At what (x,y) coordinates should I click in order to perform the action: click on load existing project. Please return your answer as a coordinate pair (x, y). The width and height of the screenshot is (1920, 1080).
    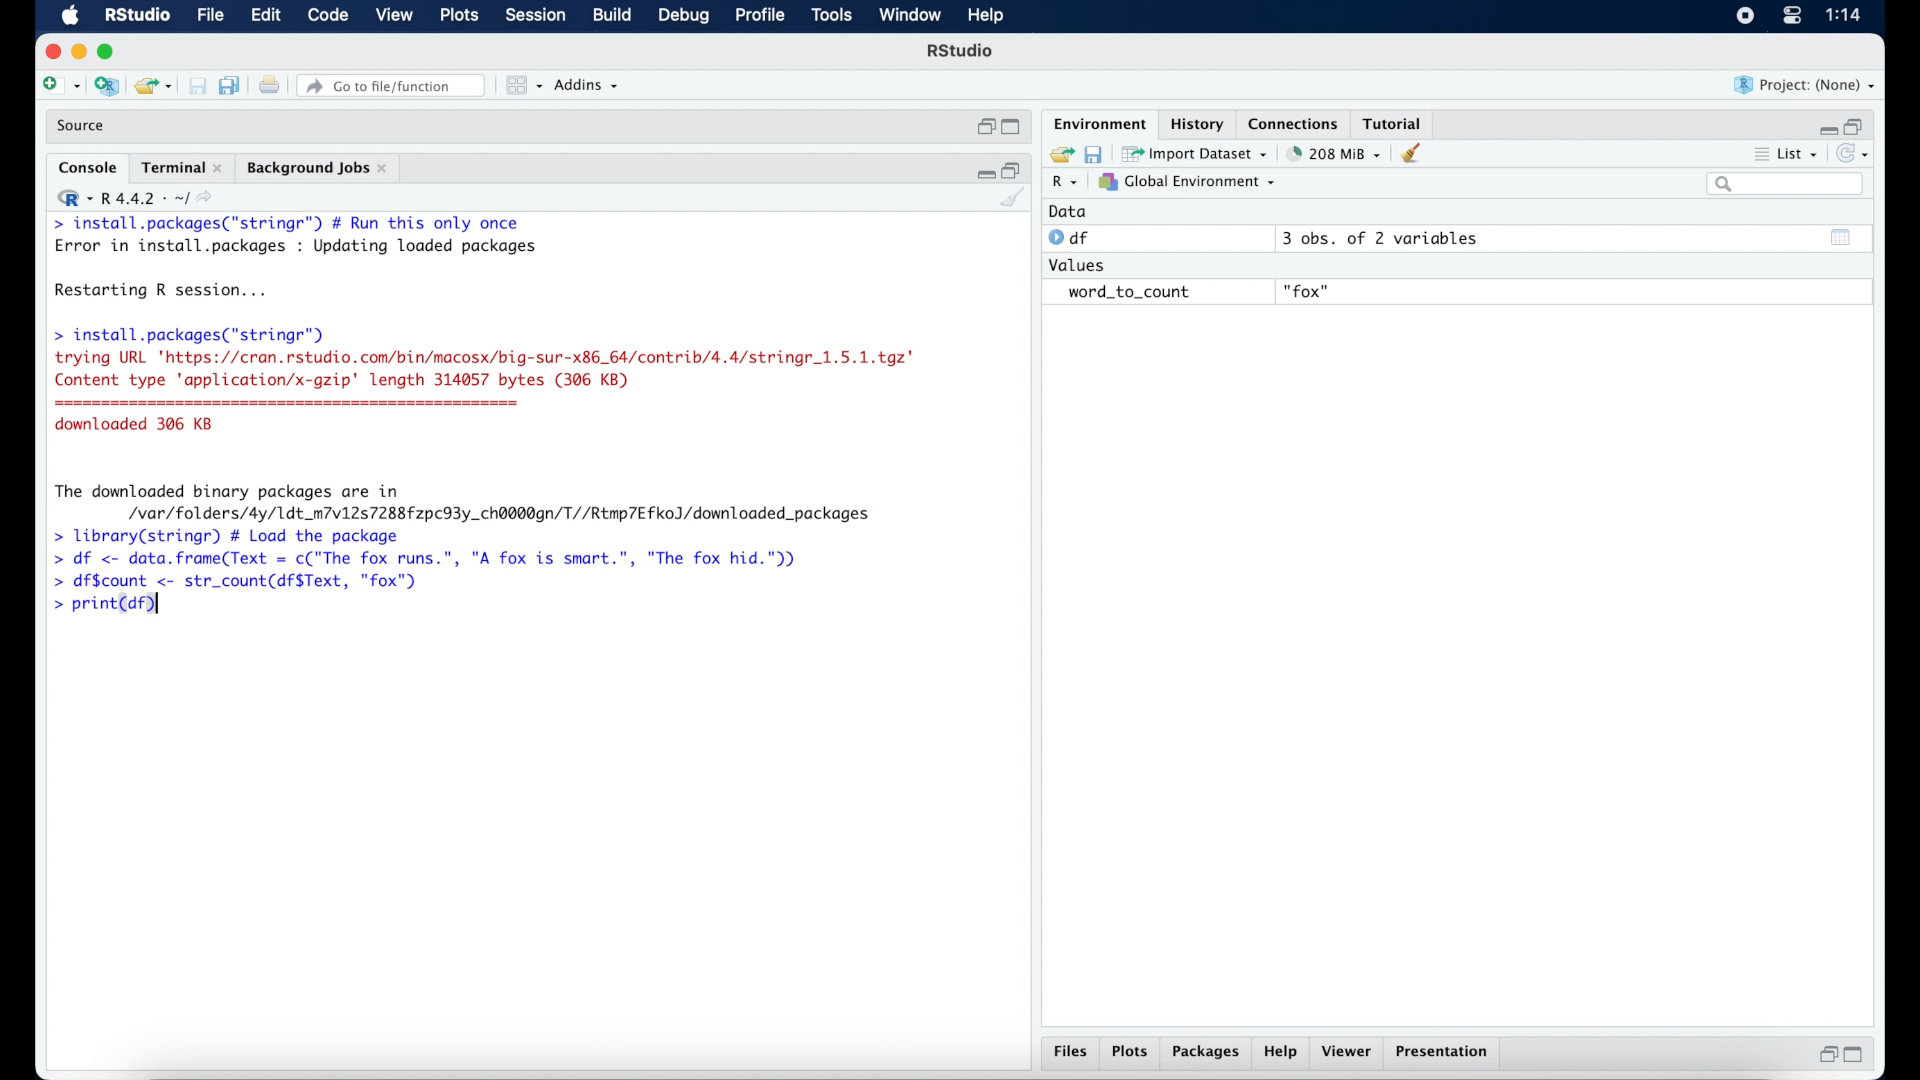
    Looking at the image, I should click on (157, 87).